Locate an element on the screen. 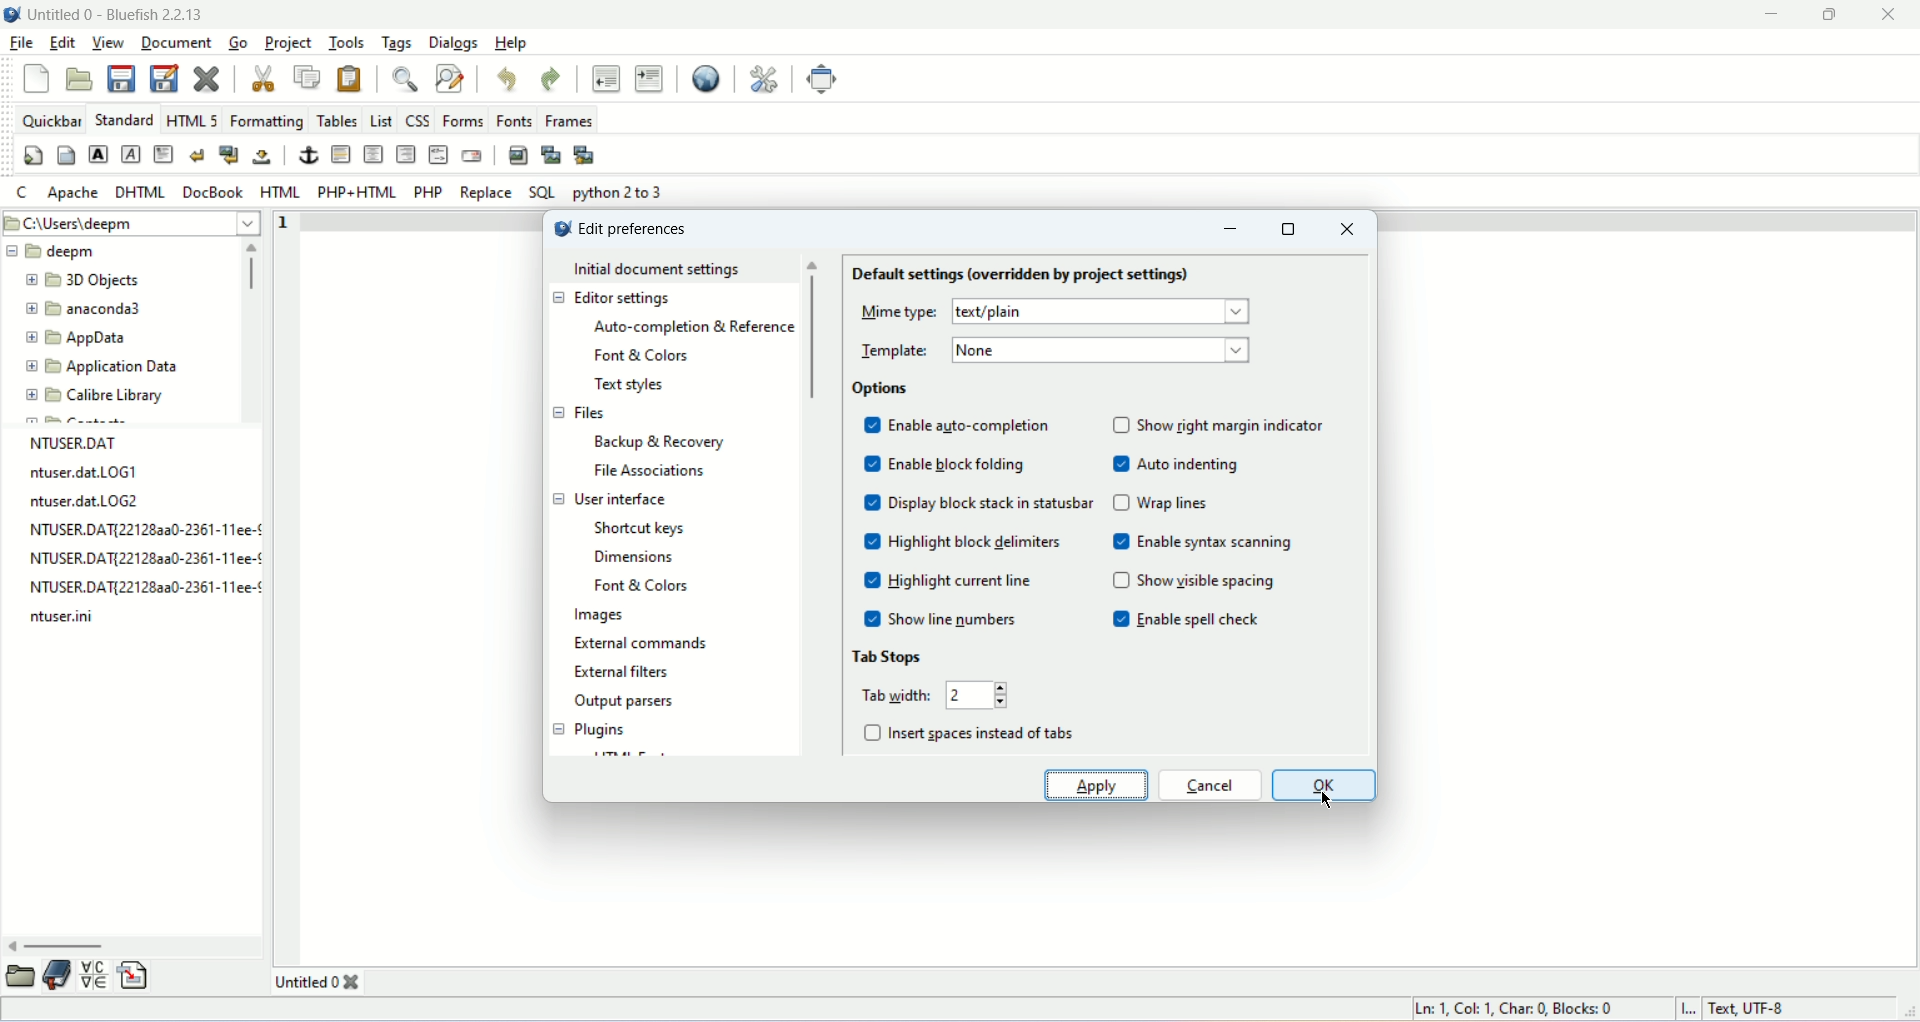  browse file is located at coordinates (19, 978).